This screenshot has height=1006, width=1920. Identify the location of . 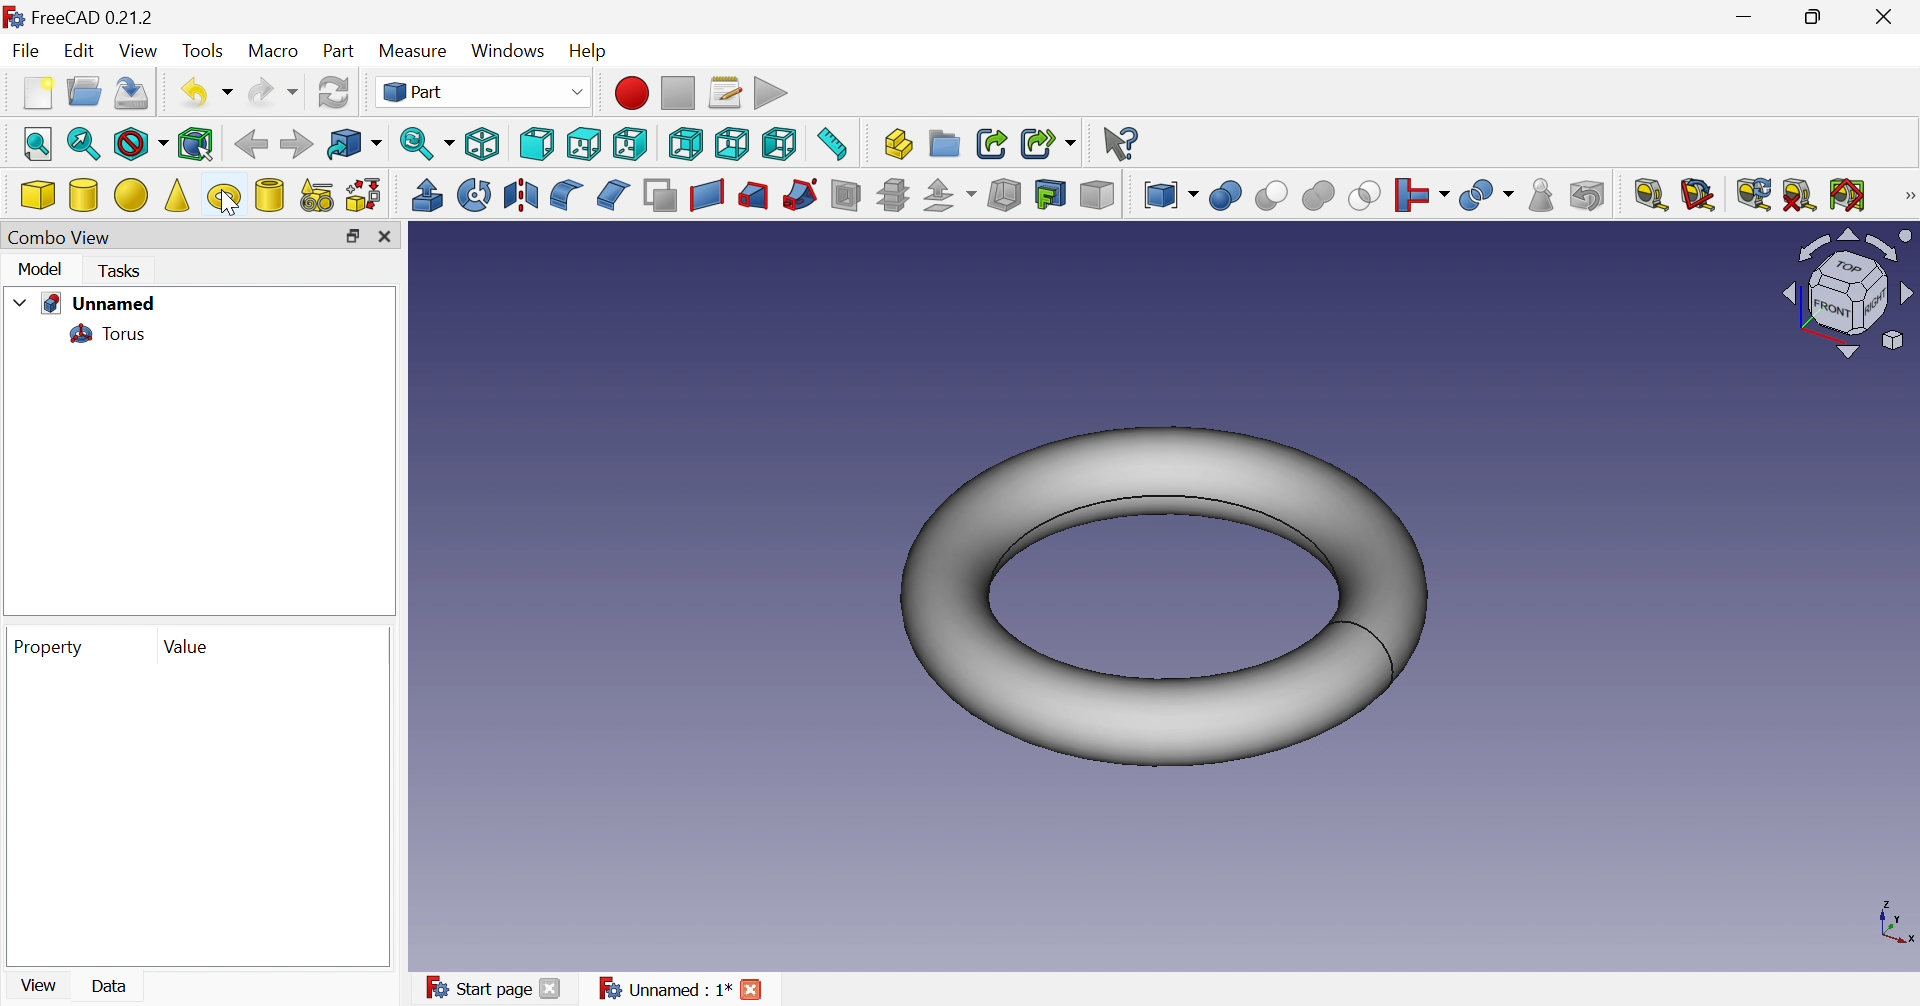
(37, 92).